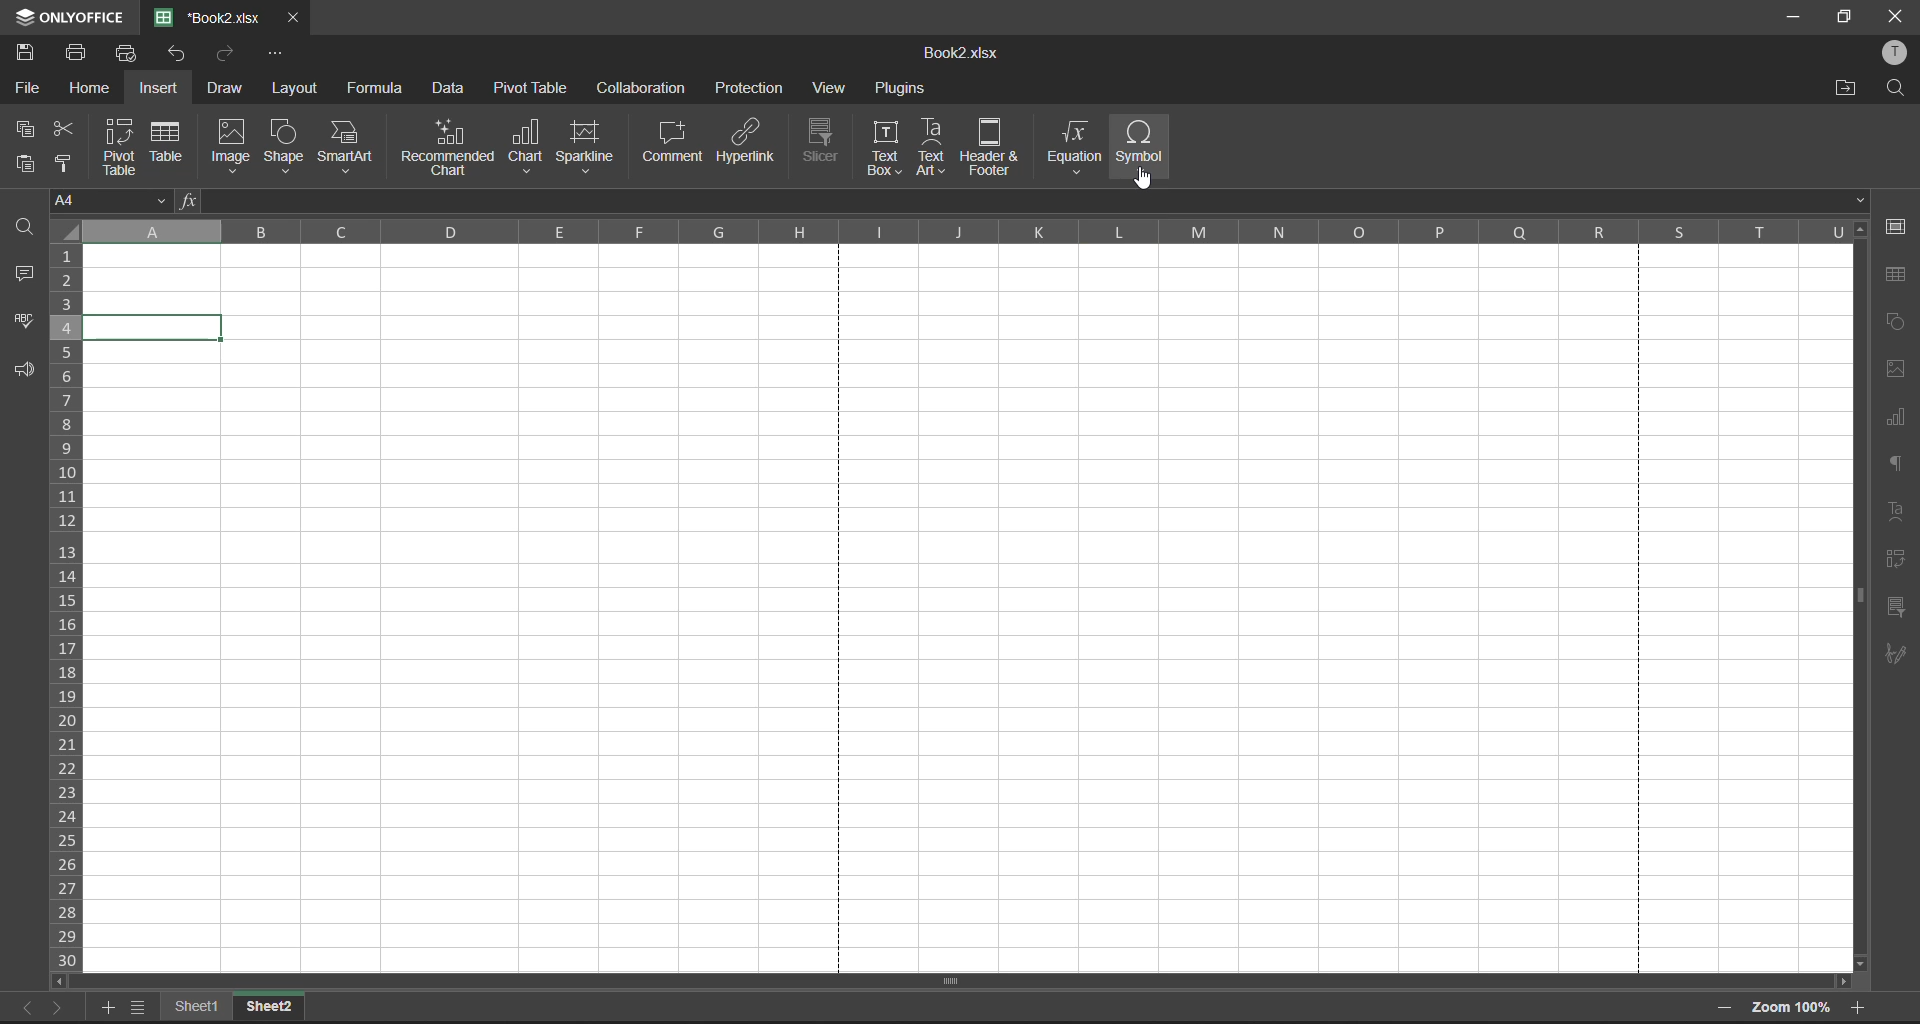 This screenshot has width=1920, height=1024. Describe the element at coordinates (1024, 200) in the screenshot. I see `formula bar` at that location.